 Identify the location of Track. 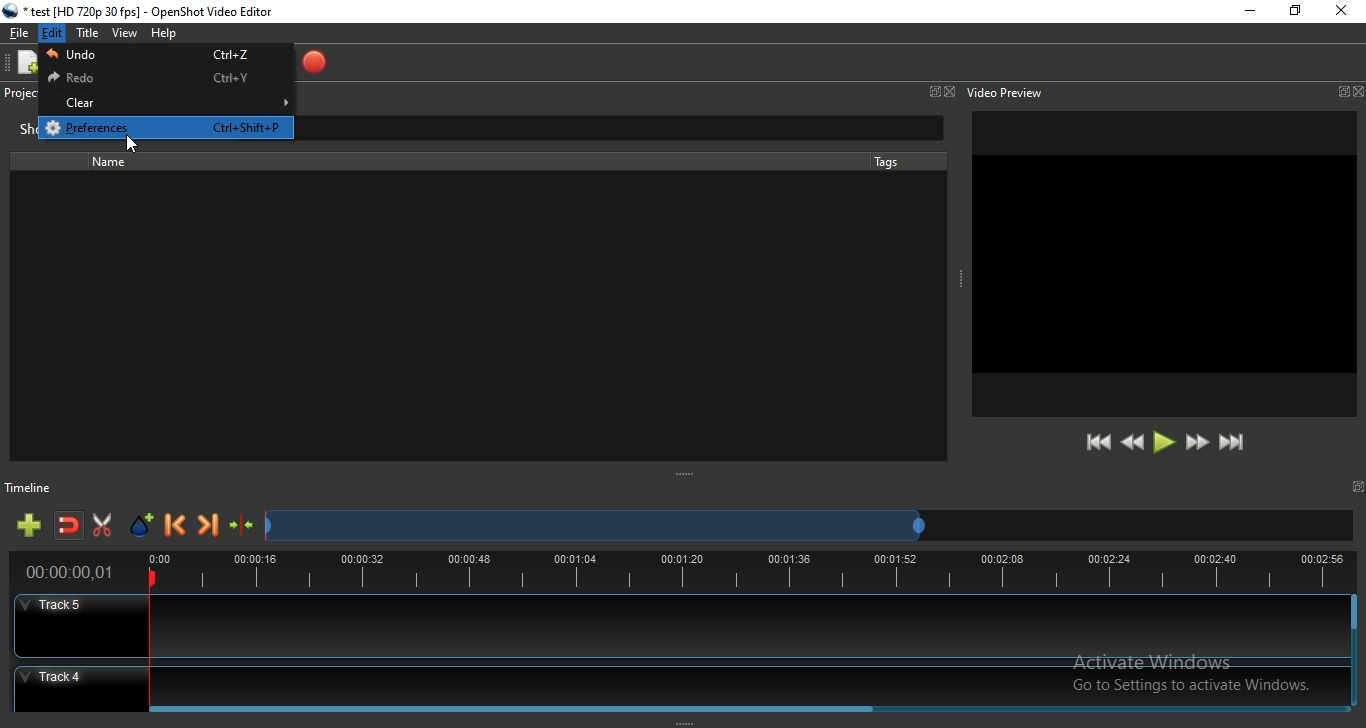
(679, 628).